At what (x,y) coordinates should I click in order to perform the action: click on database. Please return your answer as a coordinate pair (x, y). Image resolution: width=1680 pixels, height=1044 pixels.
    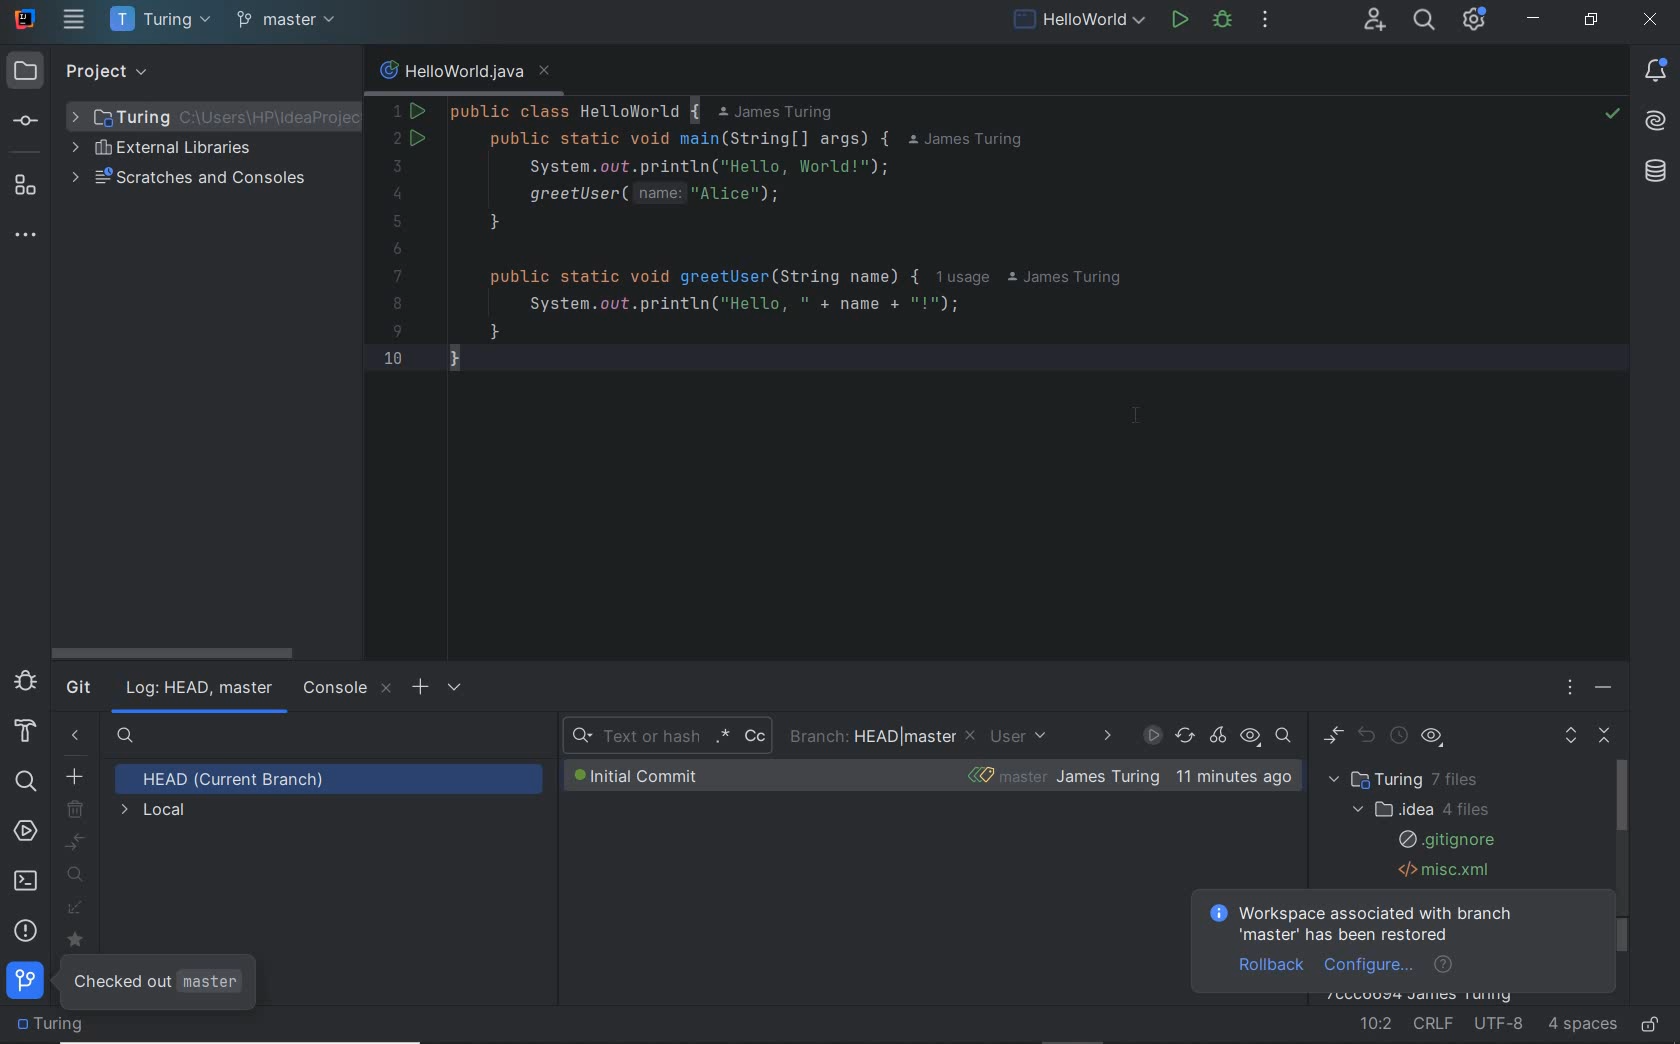
    Looking at the image, I should click on (1656, 172).